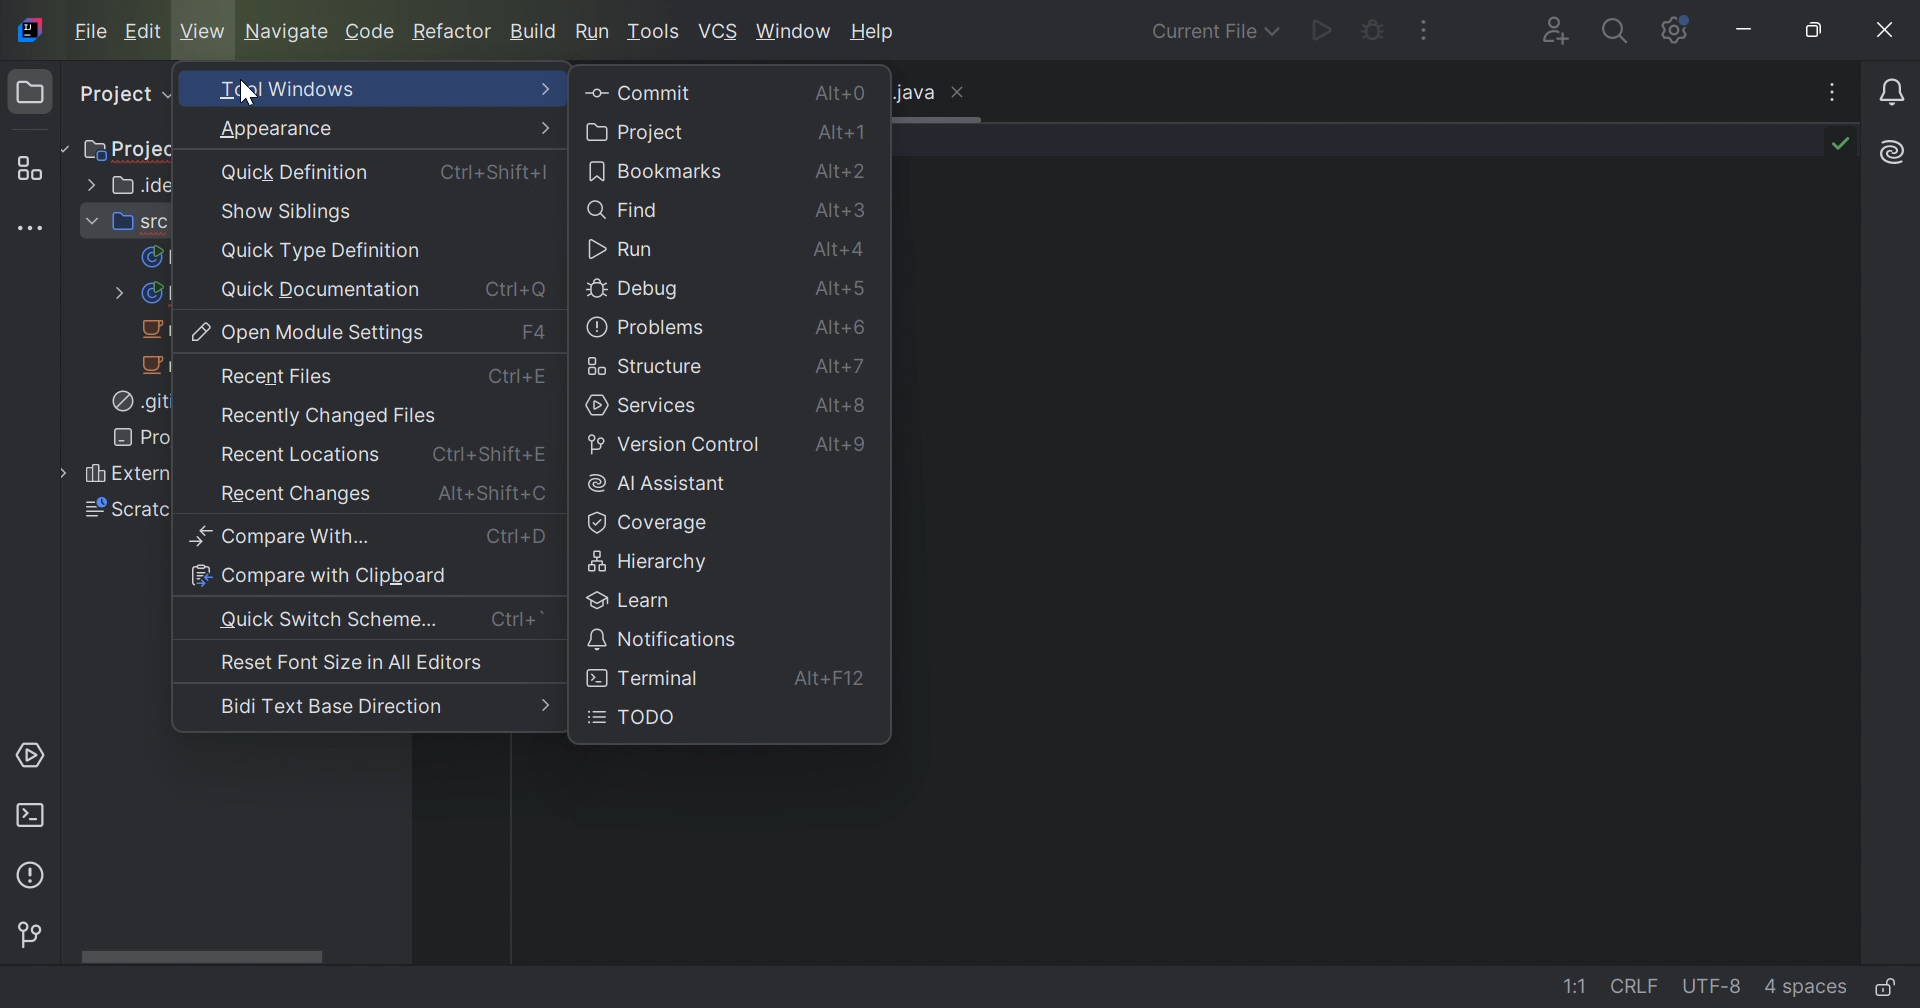  I want to click on 1:1e, so click(1575, 987).